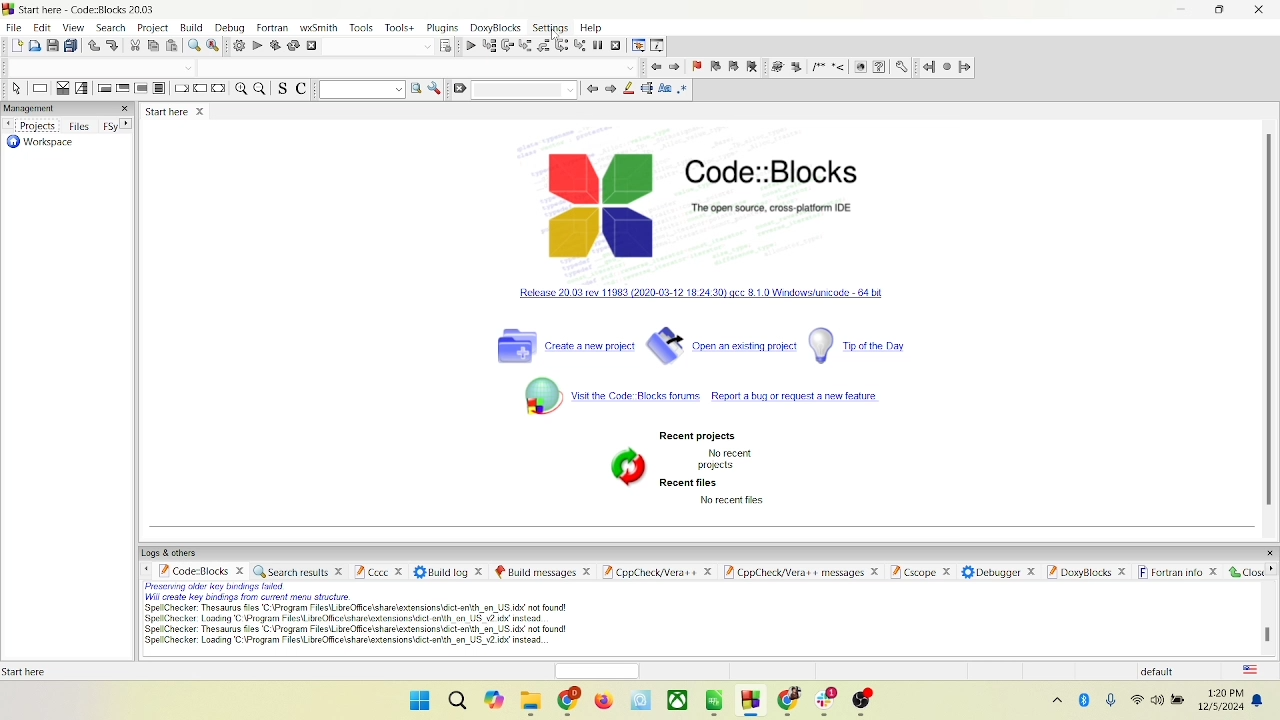 The image size is (1280, 720). What do you see at coordinates (967, 67) in the screenshot?
I see `jump forward` at bounding box center [967, 67].